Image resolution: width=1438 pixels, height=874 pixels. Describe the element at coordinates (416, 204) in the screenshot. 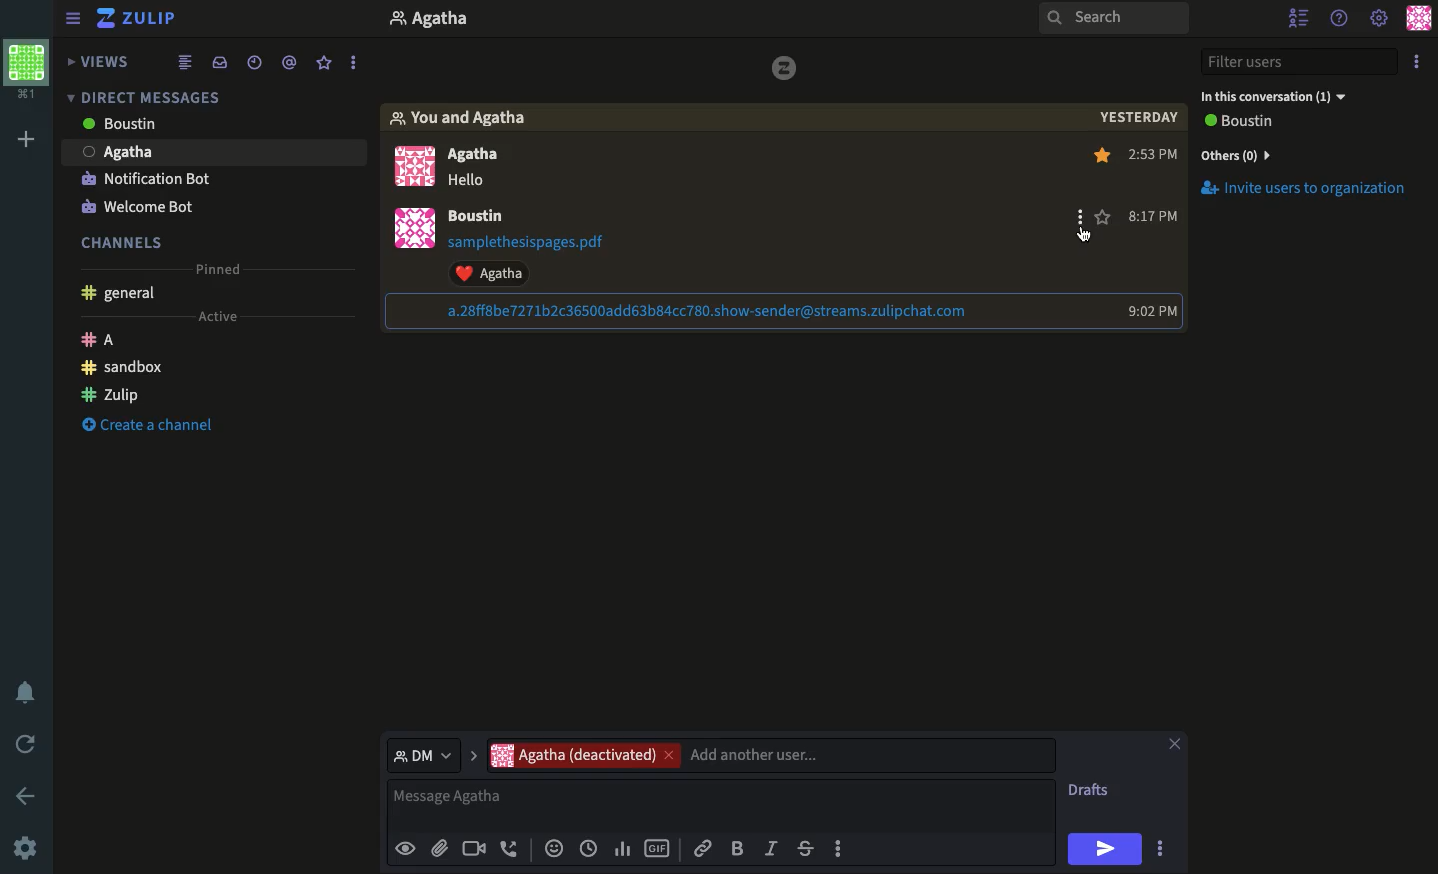

I see `Profile` at that location.